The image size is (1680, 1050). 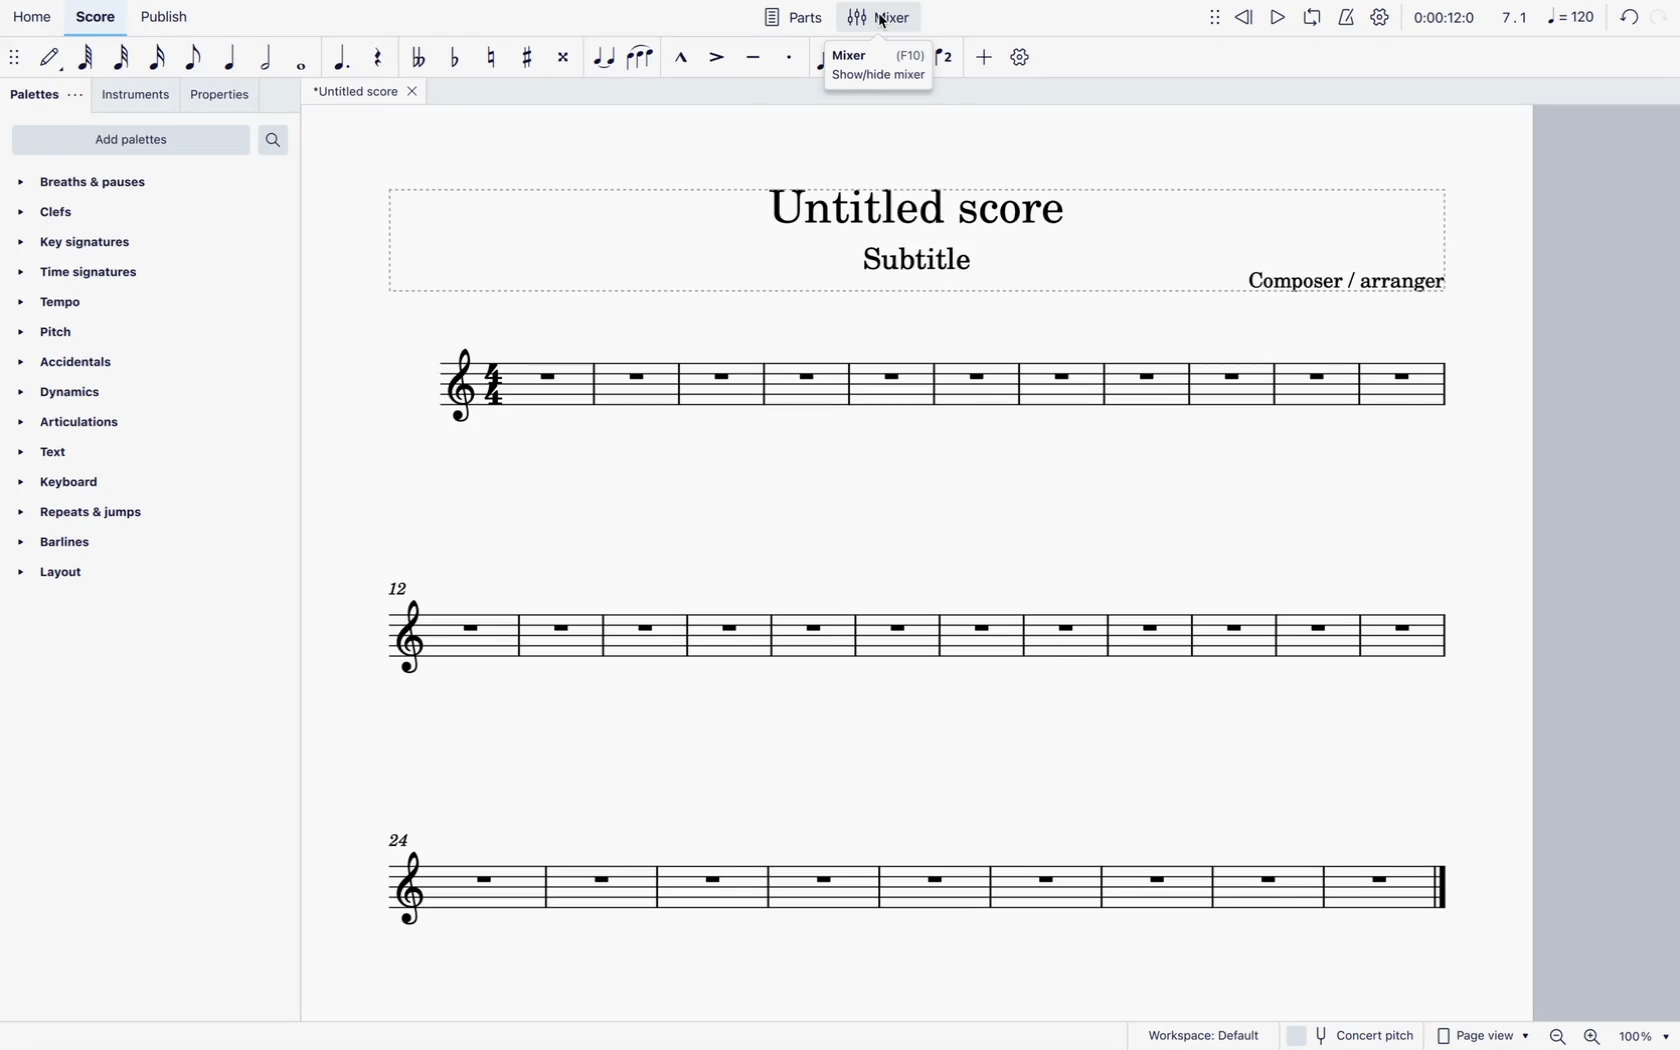 I want to click on zoom out, so click(x=1557, y=1035).